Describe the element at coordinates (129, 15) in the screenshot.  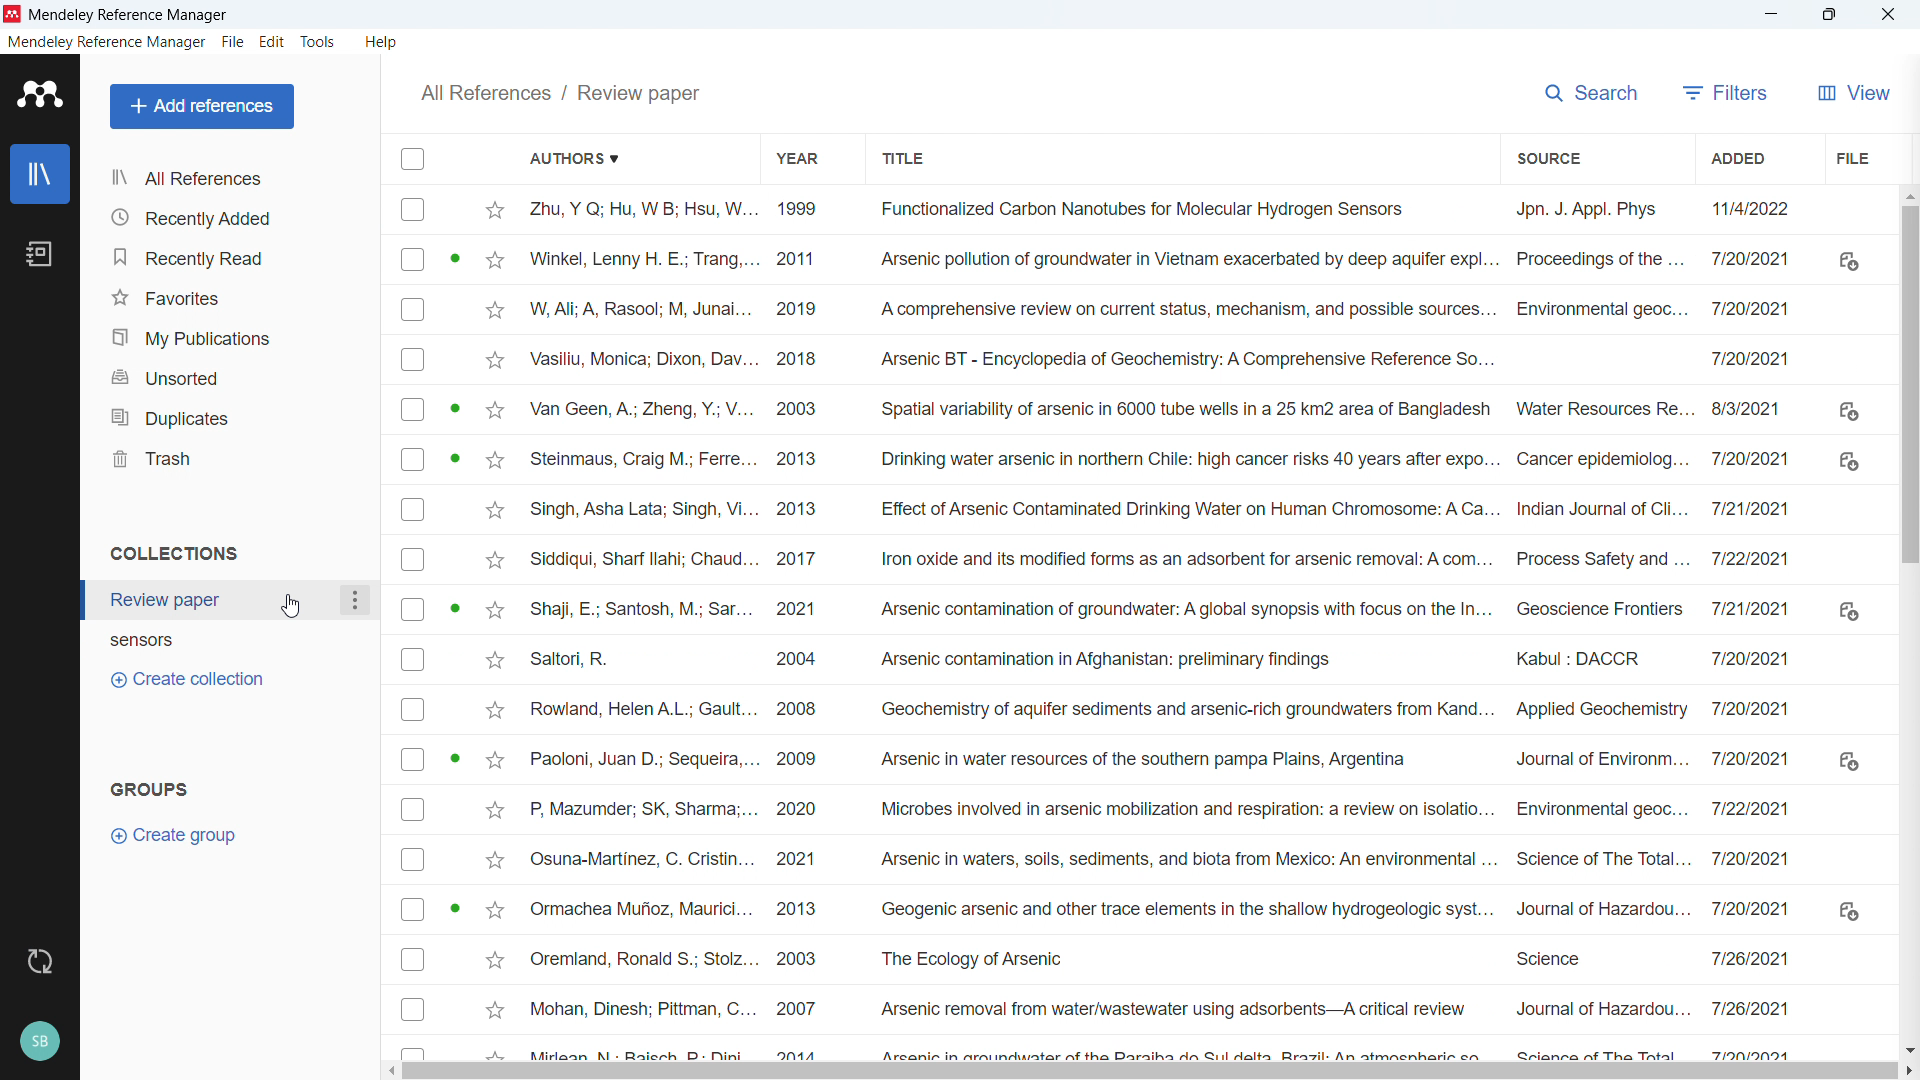
I see `title ` at that location.